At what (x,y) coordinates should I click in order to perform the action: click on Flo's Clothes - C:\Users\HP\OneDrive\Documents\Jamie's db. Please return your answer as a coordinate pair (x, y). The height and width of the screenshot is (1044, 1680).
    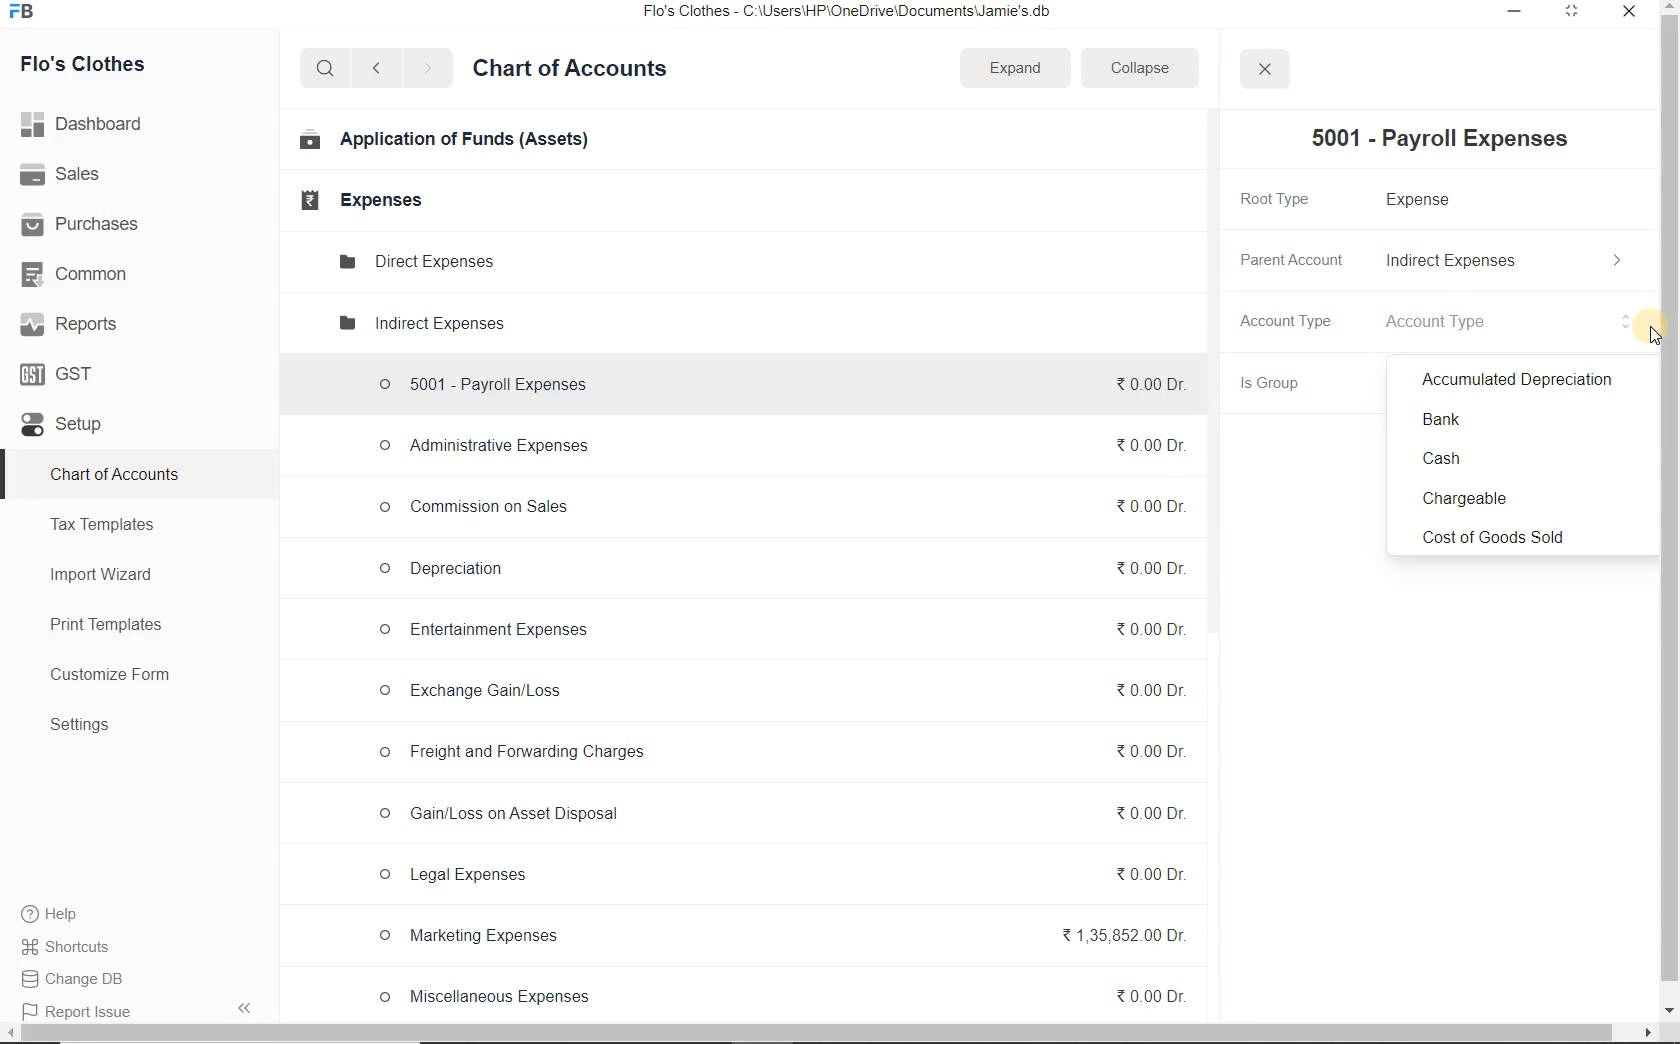
    Looking at the image, I should click on (870, 13).